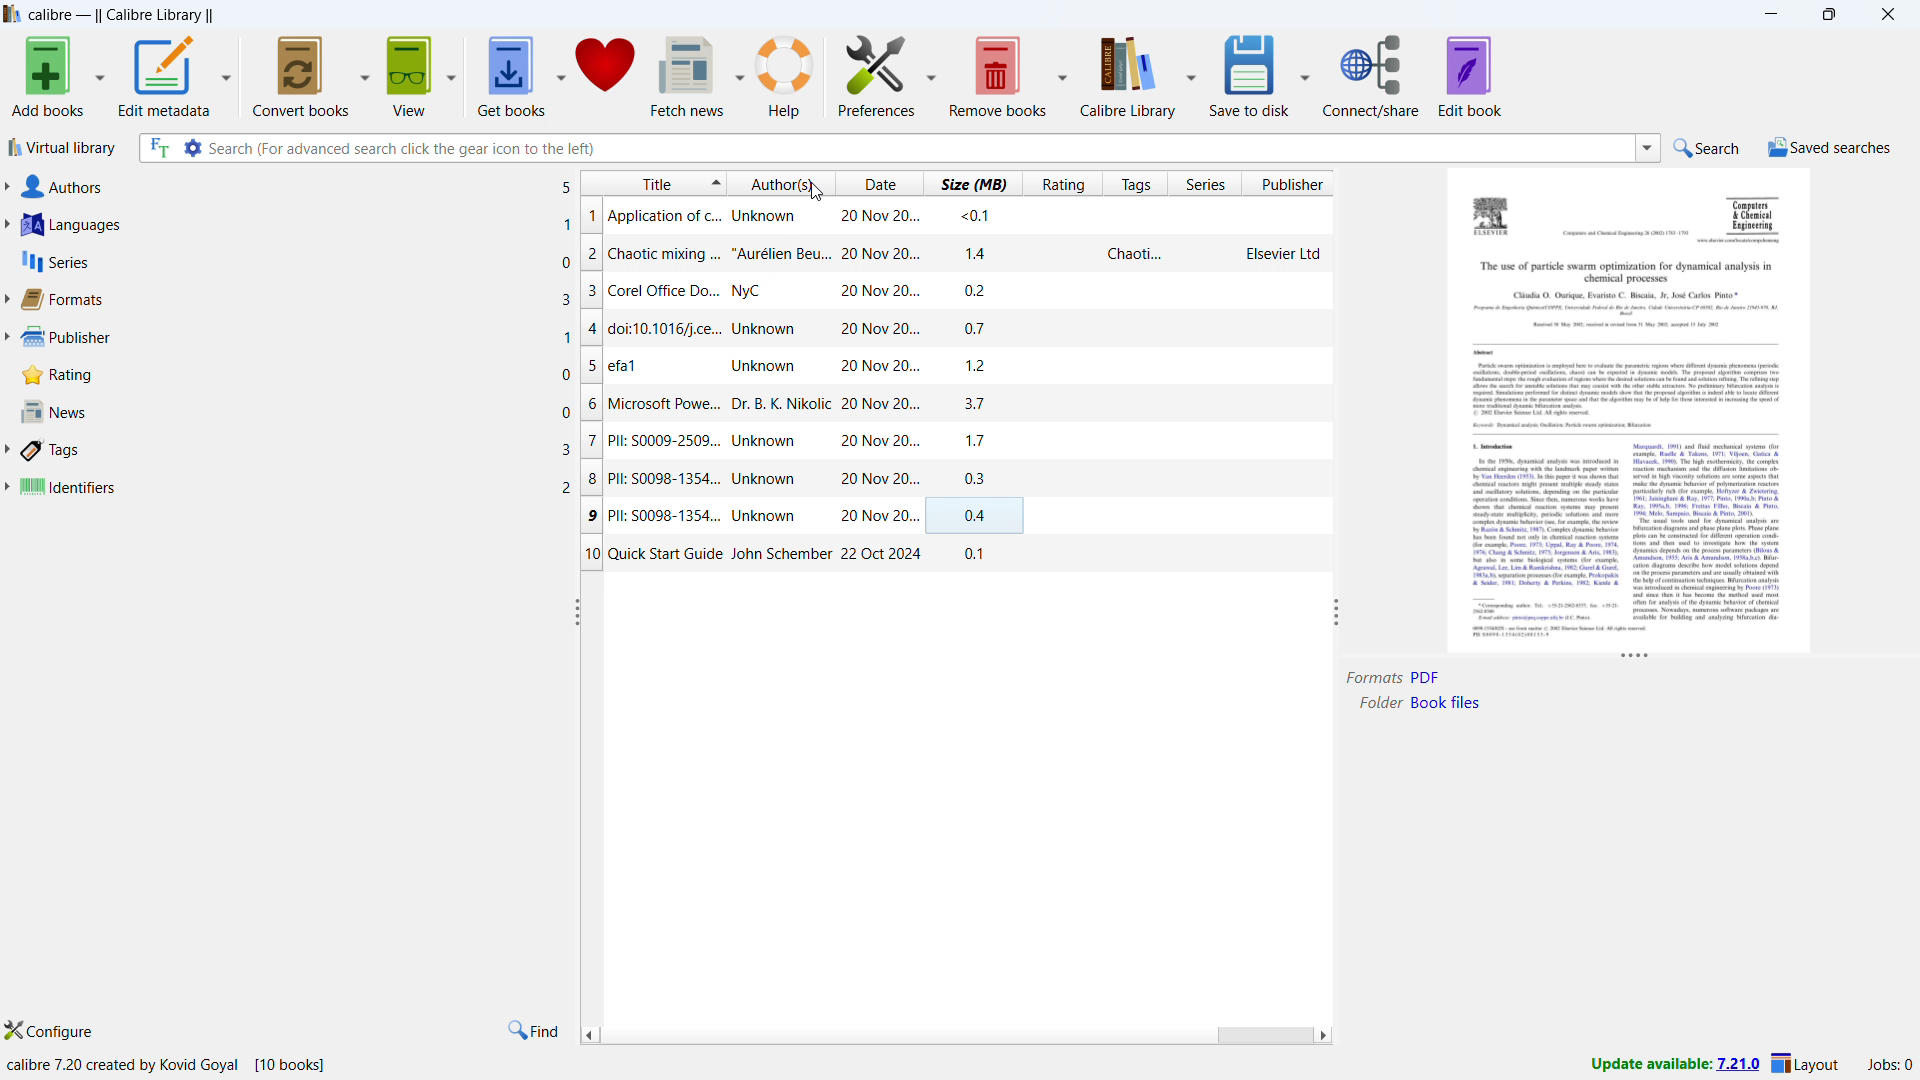 The image size is (1920, 1080). What do you see at coordinates (590, 258) in the screenshot?
I see `2` at bounding box center [590, 258].